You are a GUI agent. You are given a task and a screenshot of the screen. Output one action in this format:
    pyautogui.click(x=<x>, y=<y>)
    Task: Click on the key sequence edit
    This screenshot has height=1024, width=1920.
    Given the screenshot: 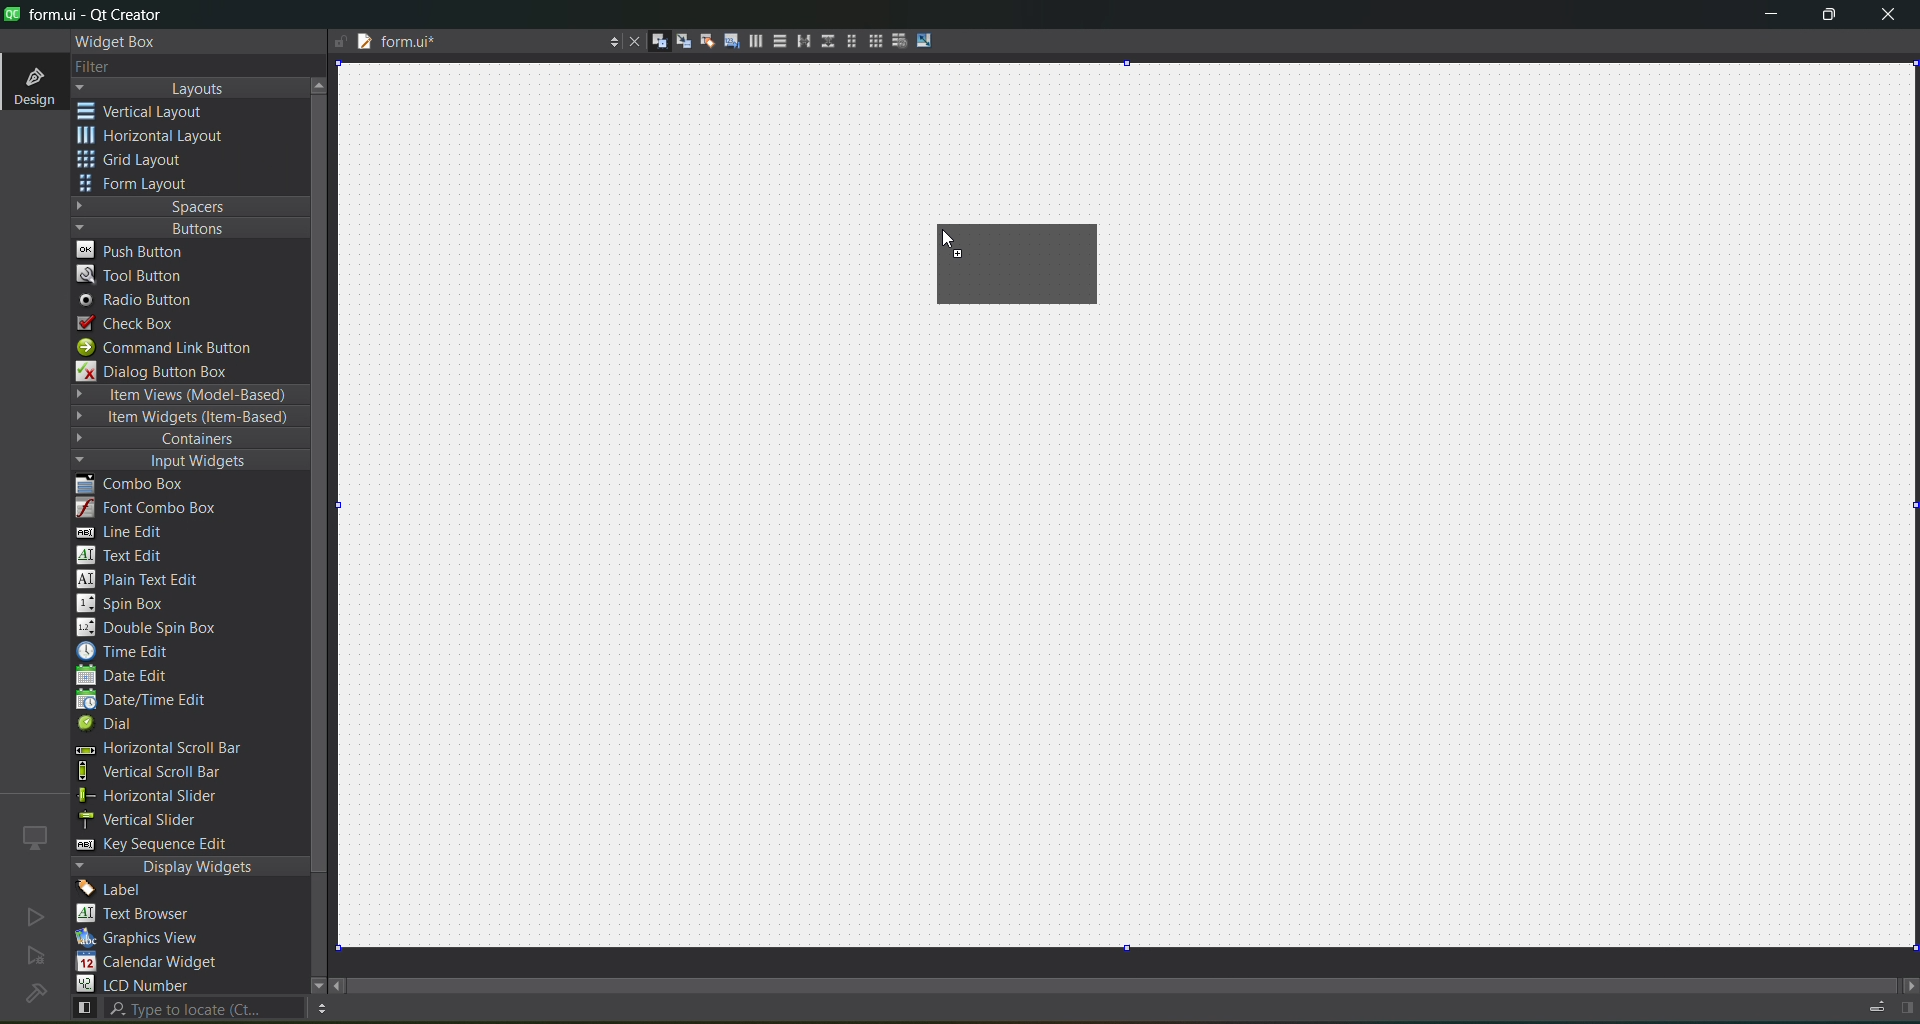 What is the action you would take?
    pyautogui.click(x=166, y=845)
    